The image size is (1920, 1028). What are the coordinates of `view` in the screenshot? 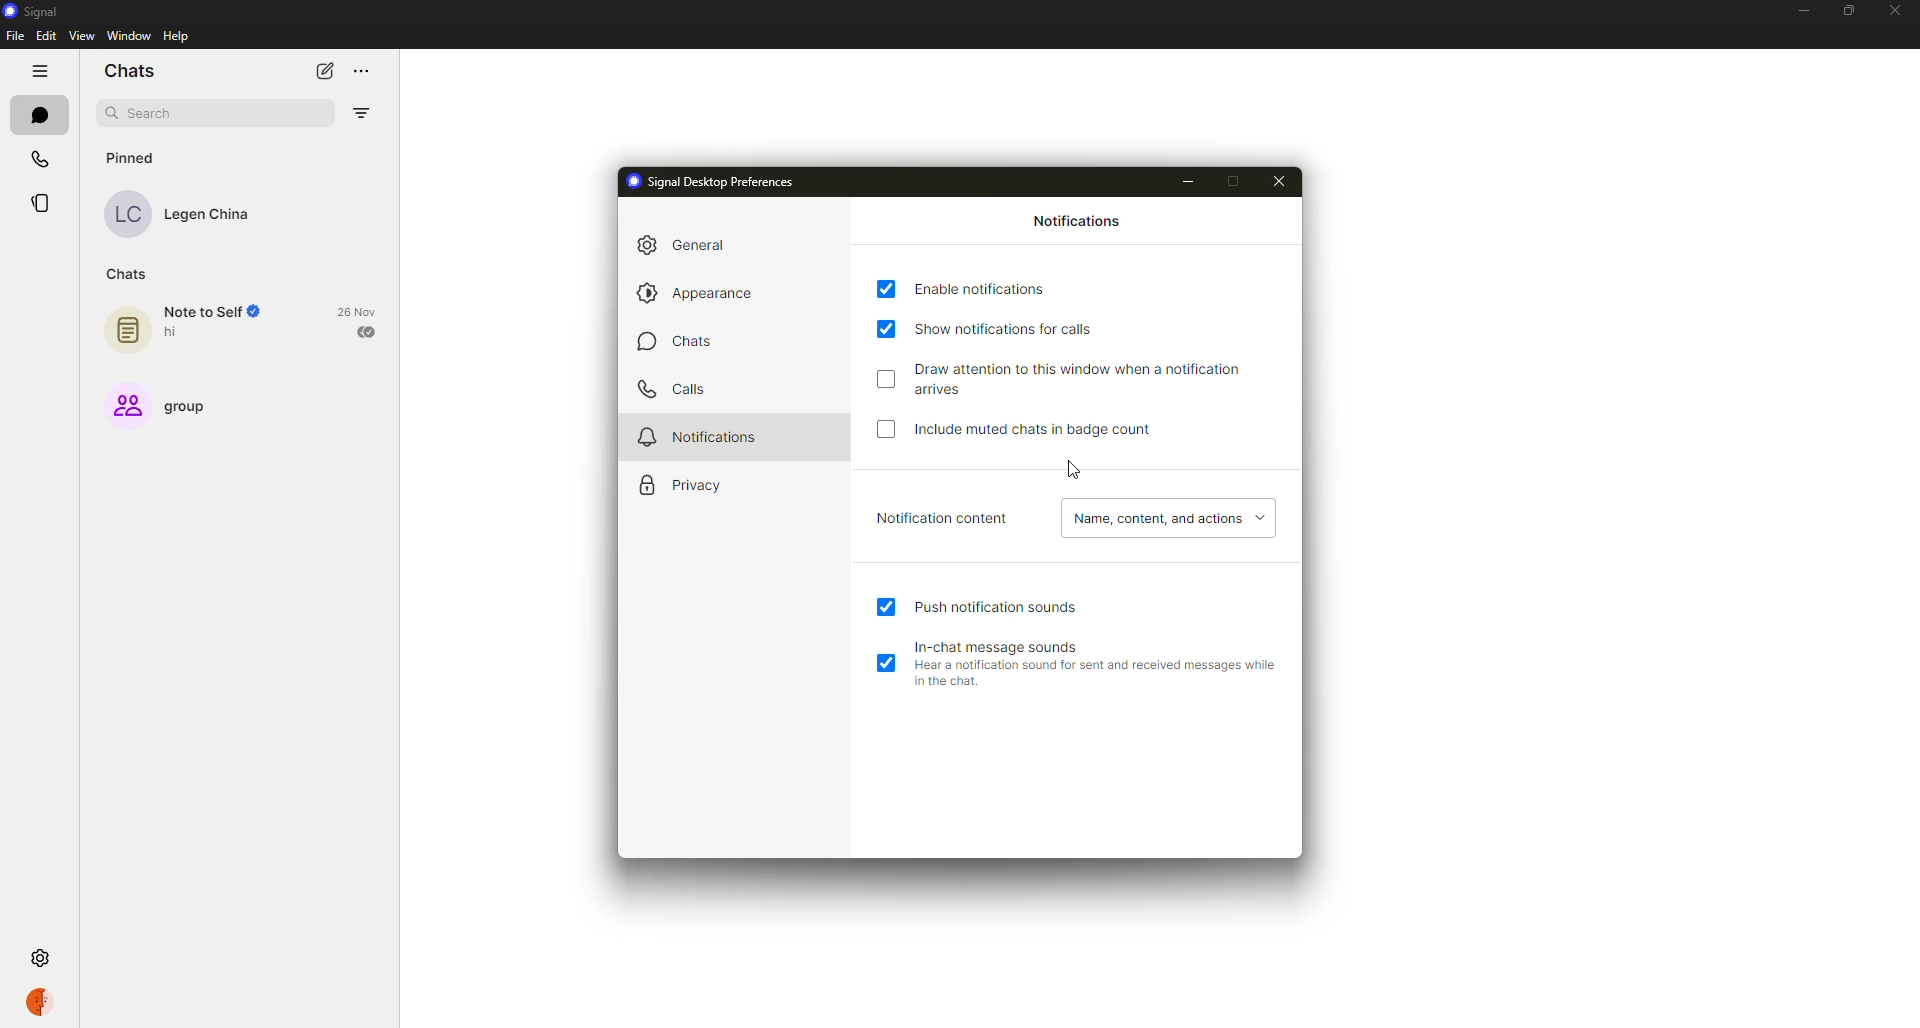 It's located at (84, 38).